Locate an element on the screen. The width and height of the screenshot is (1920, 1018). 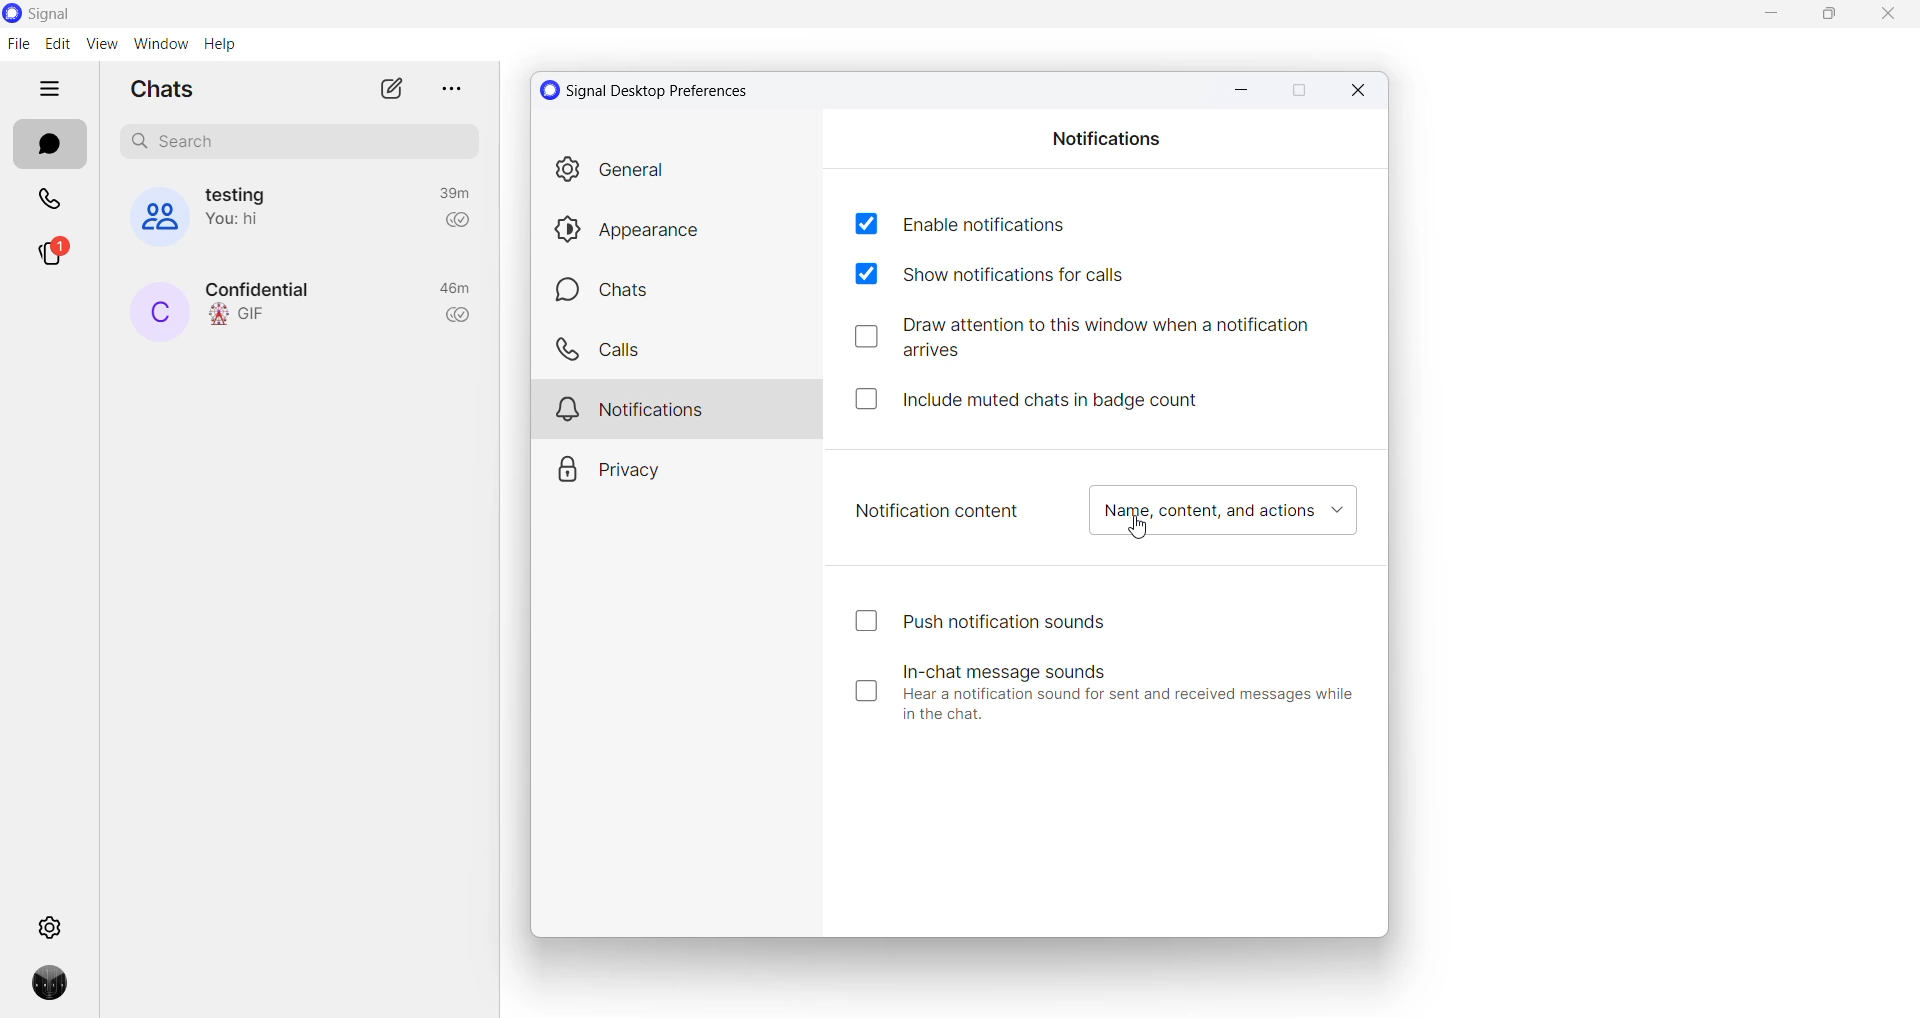
minimize is located at coordinates (1762, 15).